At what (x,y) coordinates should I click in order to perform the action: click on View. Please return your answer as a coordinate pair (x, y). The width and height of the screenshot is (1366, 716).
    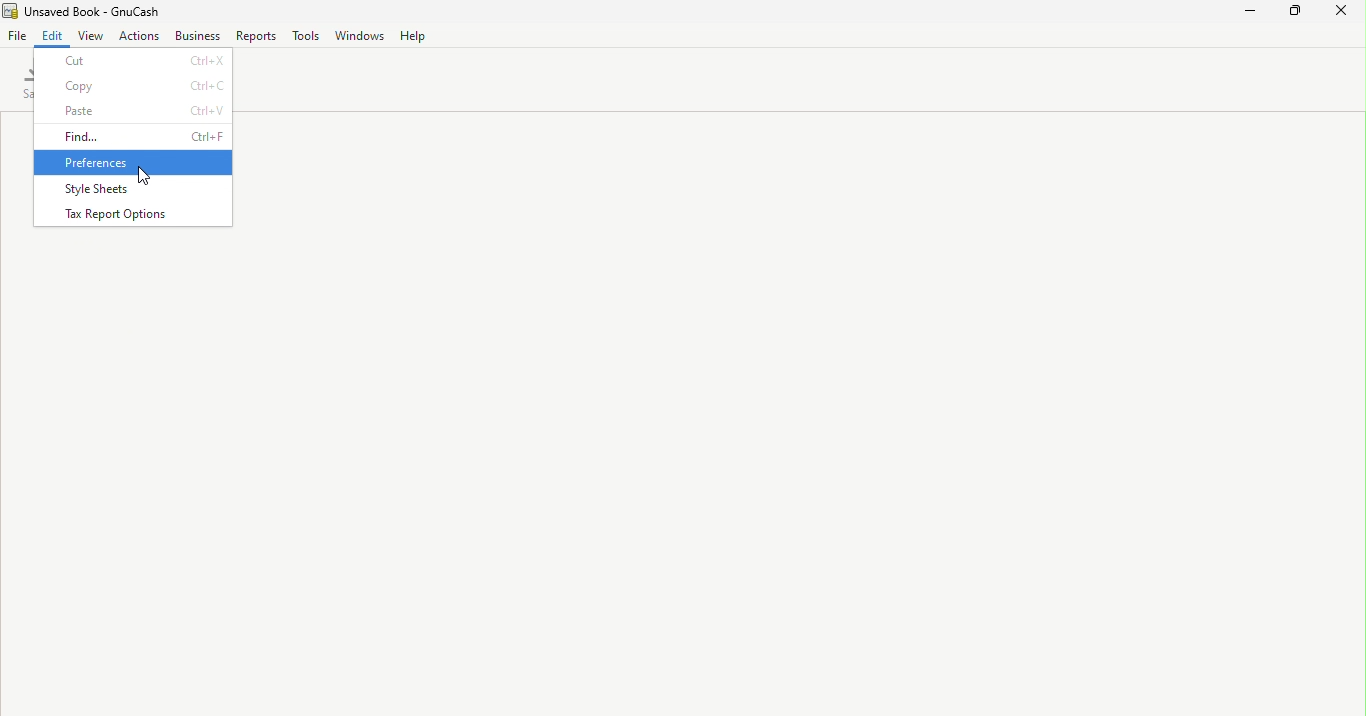
    Looking at the image, I should click on (89, 34).